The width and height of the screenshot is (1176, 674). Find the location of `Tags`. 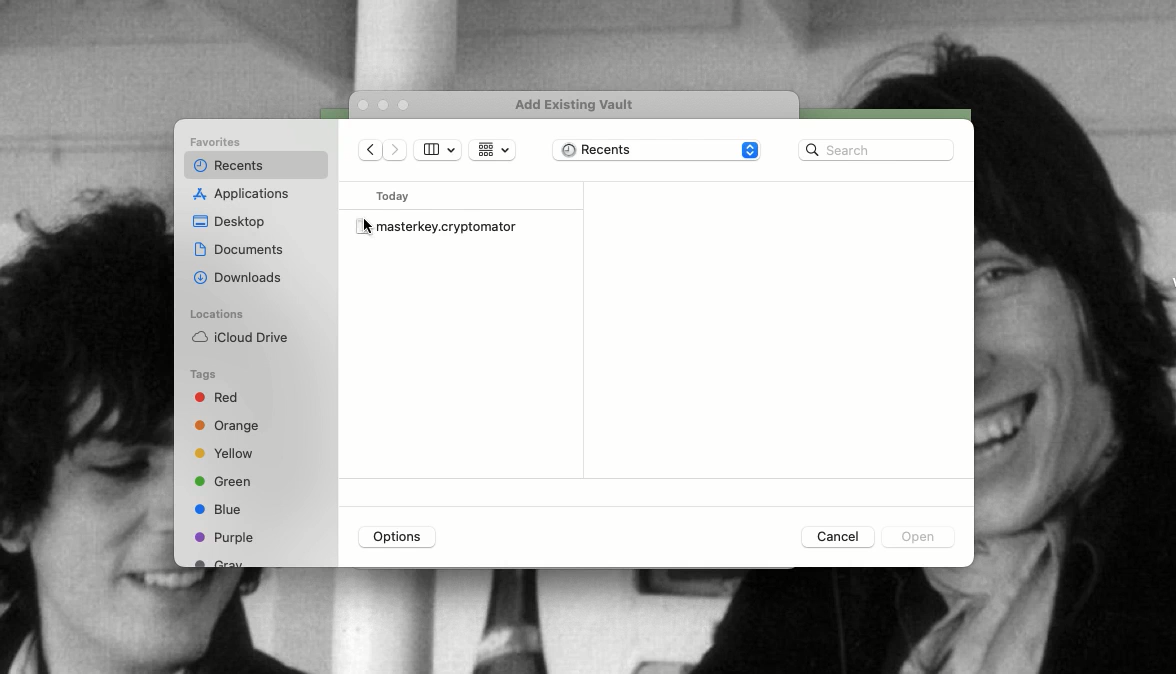

Tags is located at coordinates (204, 375).